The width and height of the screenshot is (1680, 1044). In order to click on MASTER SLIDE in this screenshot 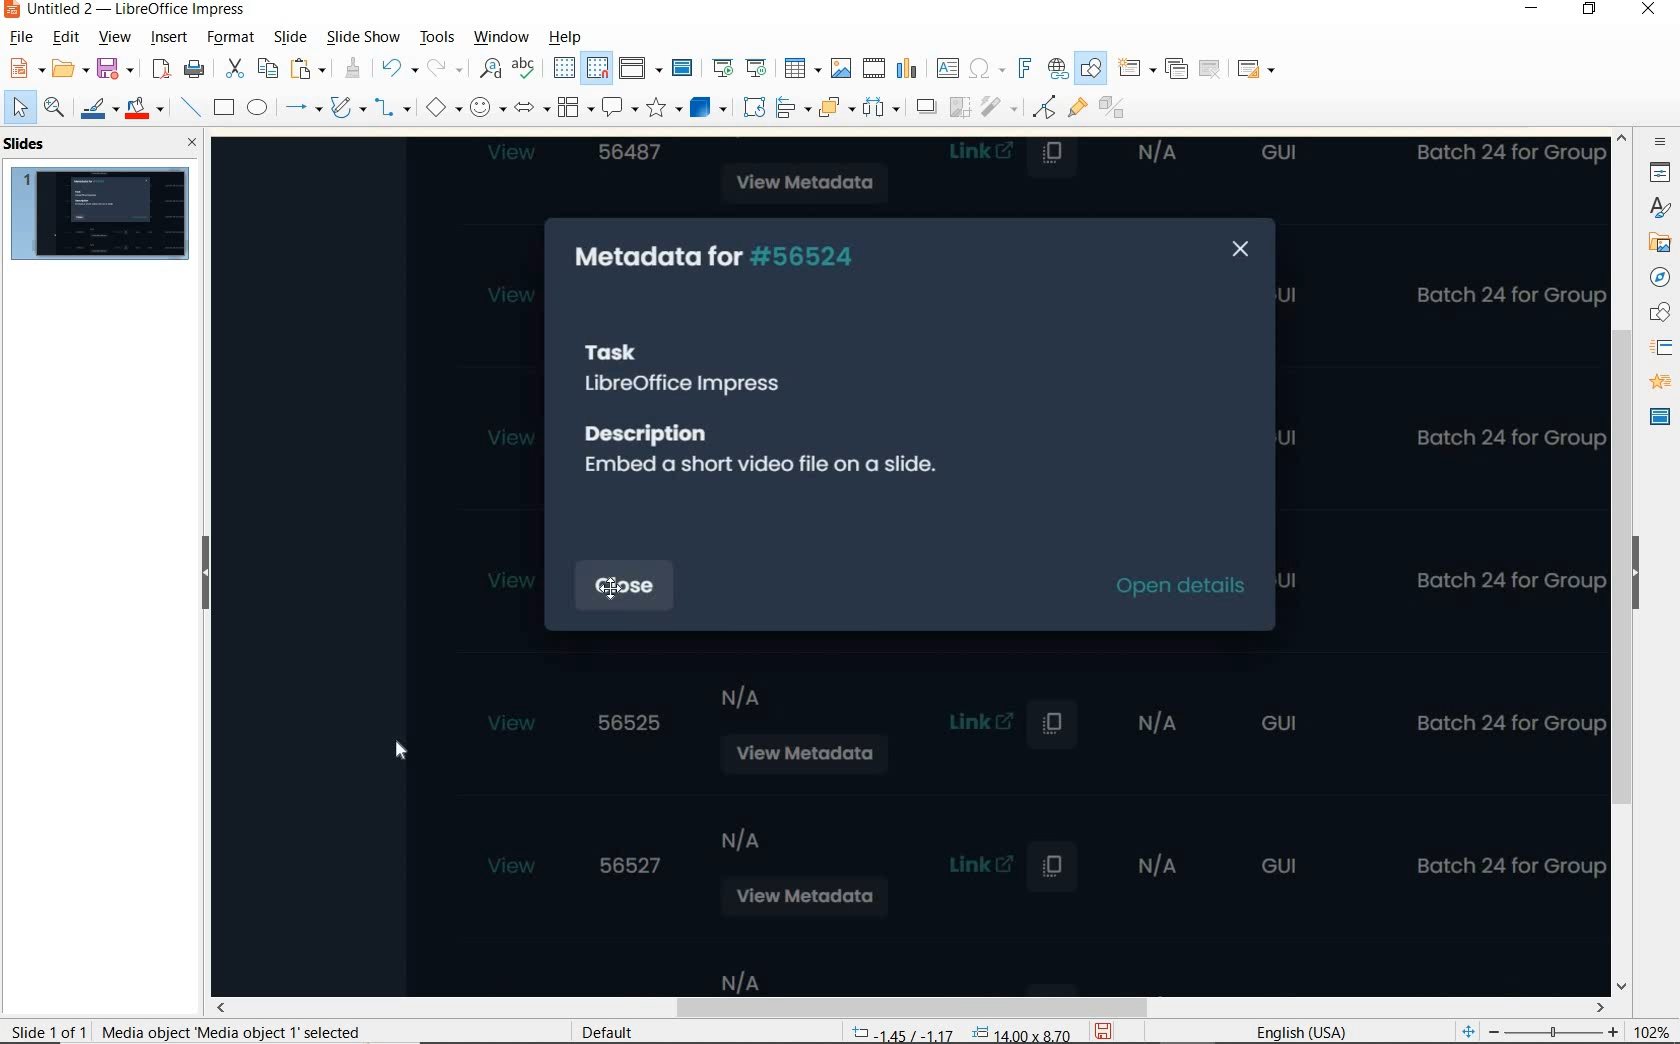, I will do `click(1657, 419)`.